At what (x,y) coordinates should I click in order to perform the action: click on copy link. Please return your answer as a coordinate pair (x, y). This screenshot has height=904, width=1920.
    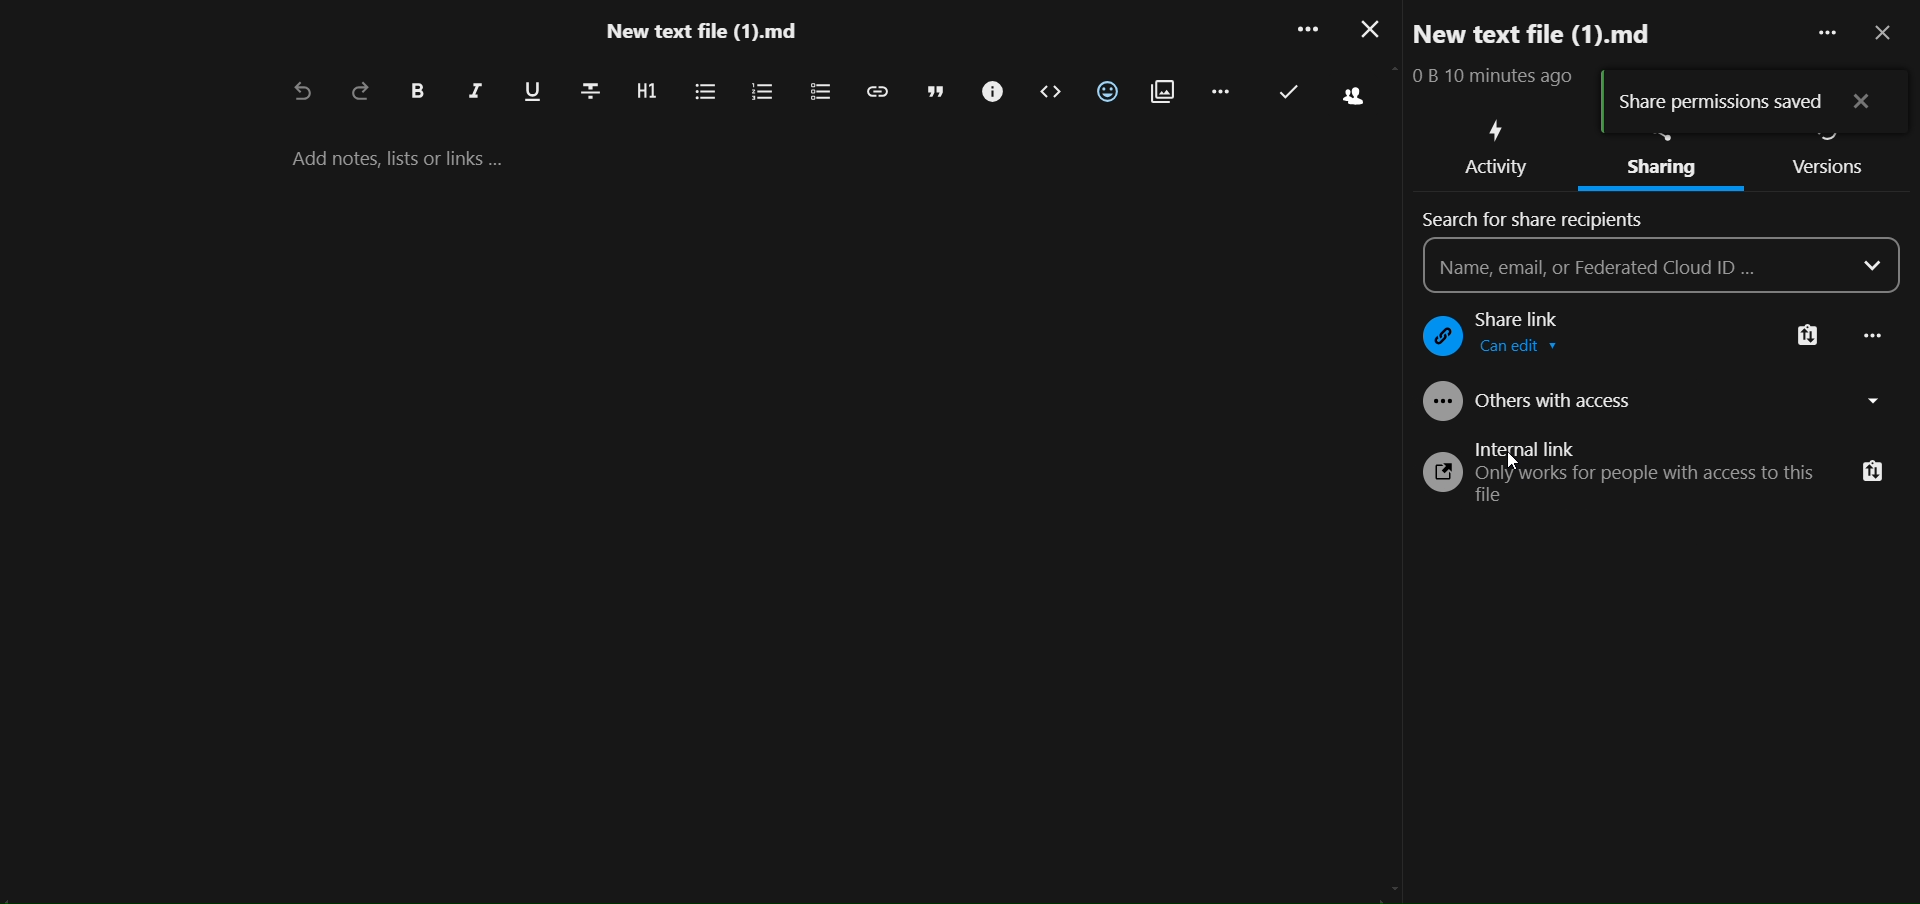
    Looking at the image, I should click on (1807, 338).